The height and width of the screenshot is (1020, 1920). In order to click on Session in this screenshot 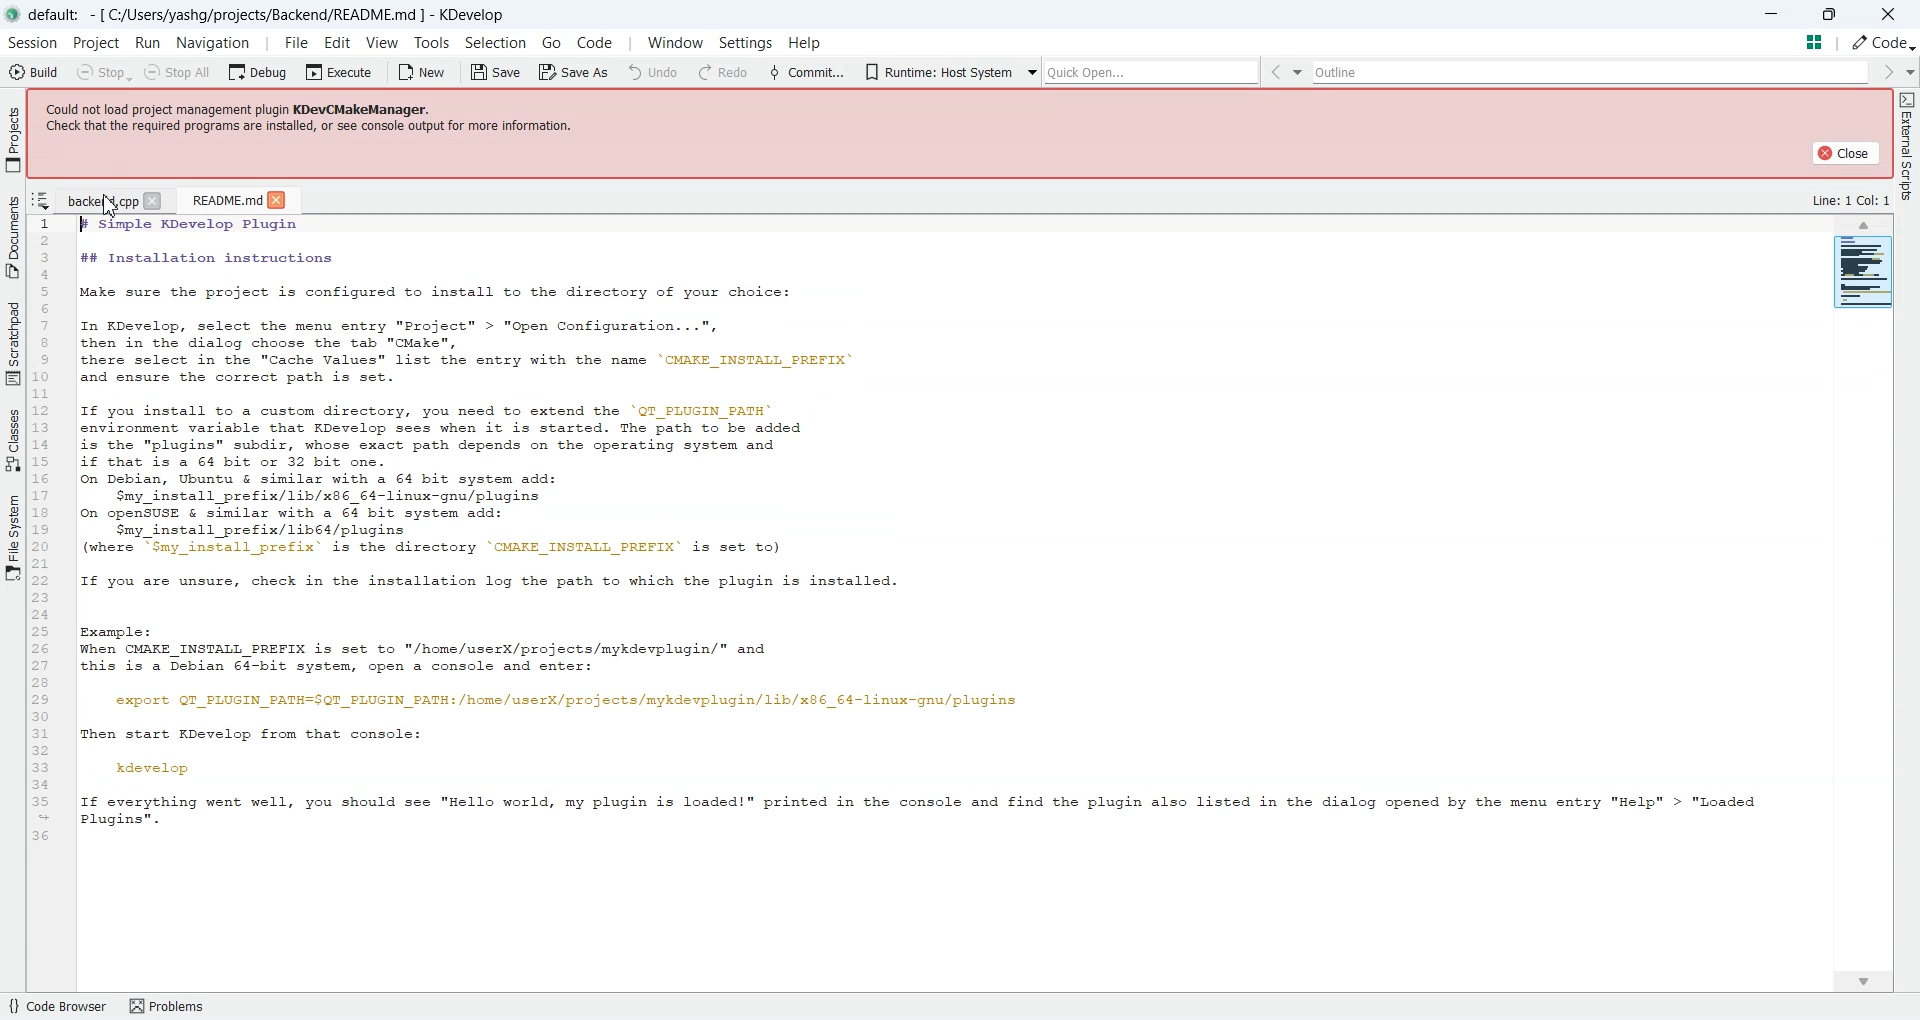, I will do `click(31, 43)`.